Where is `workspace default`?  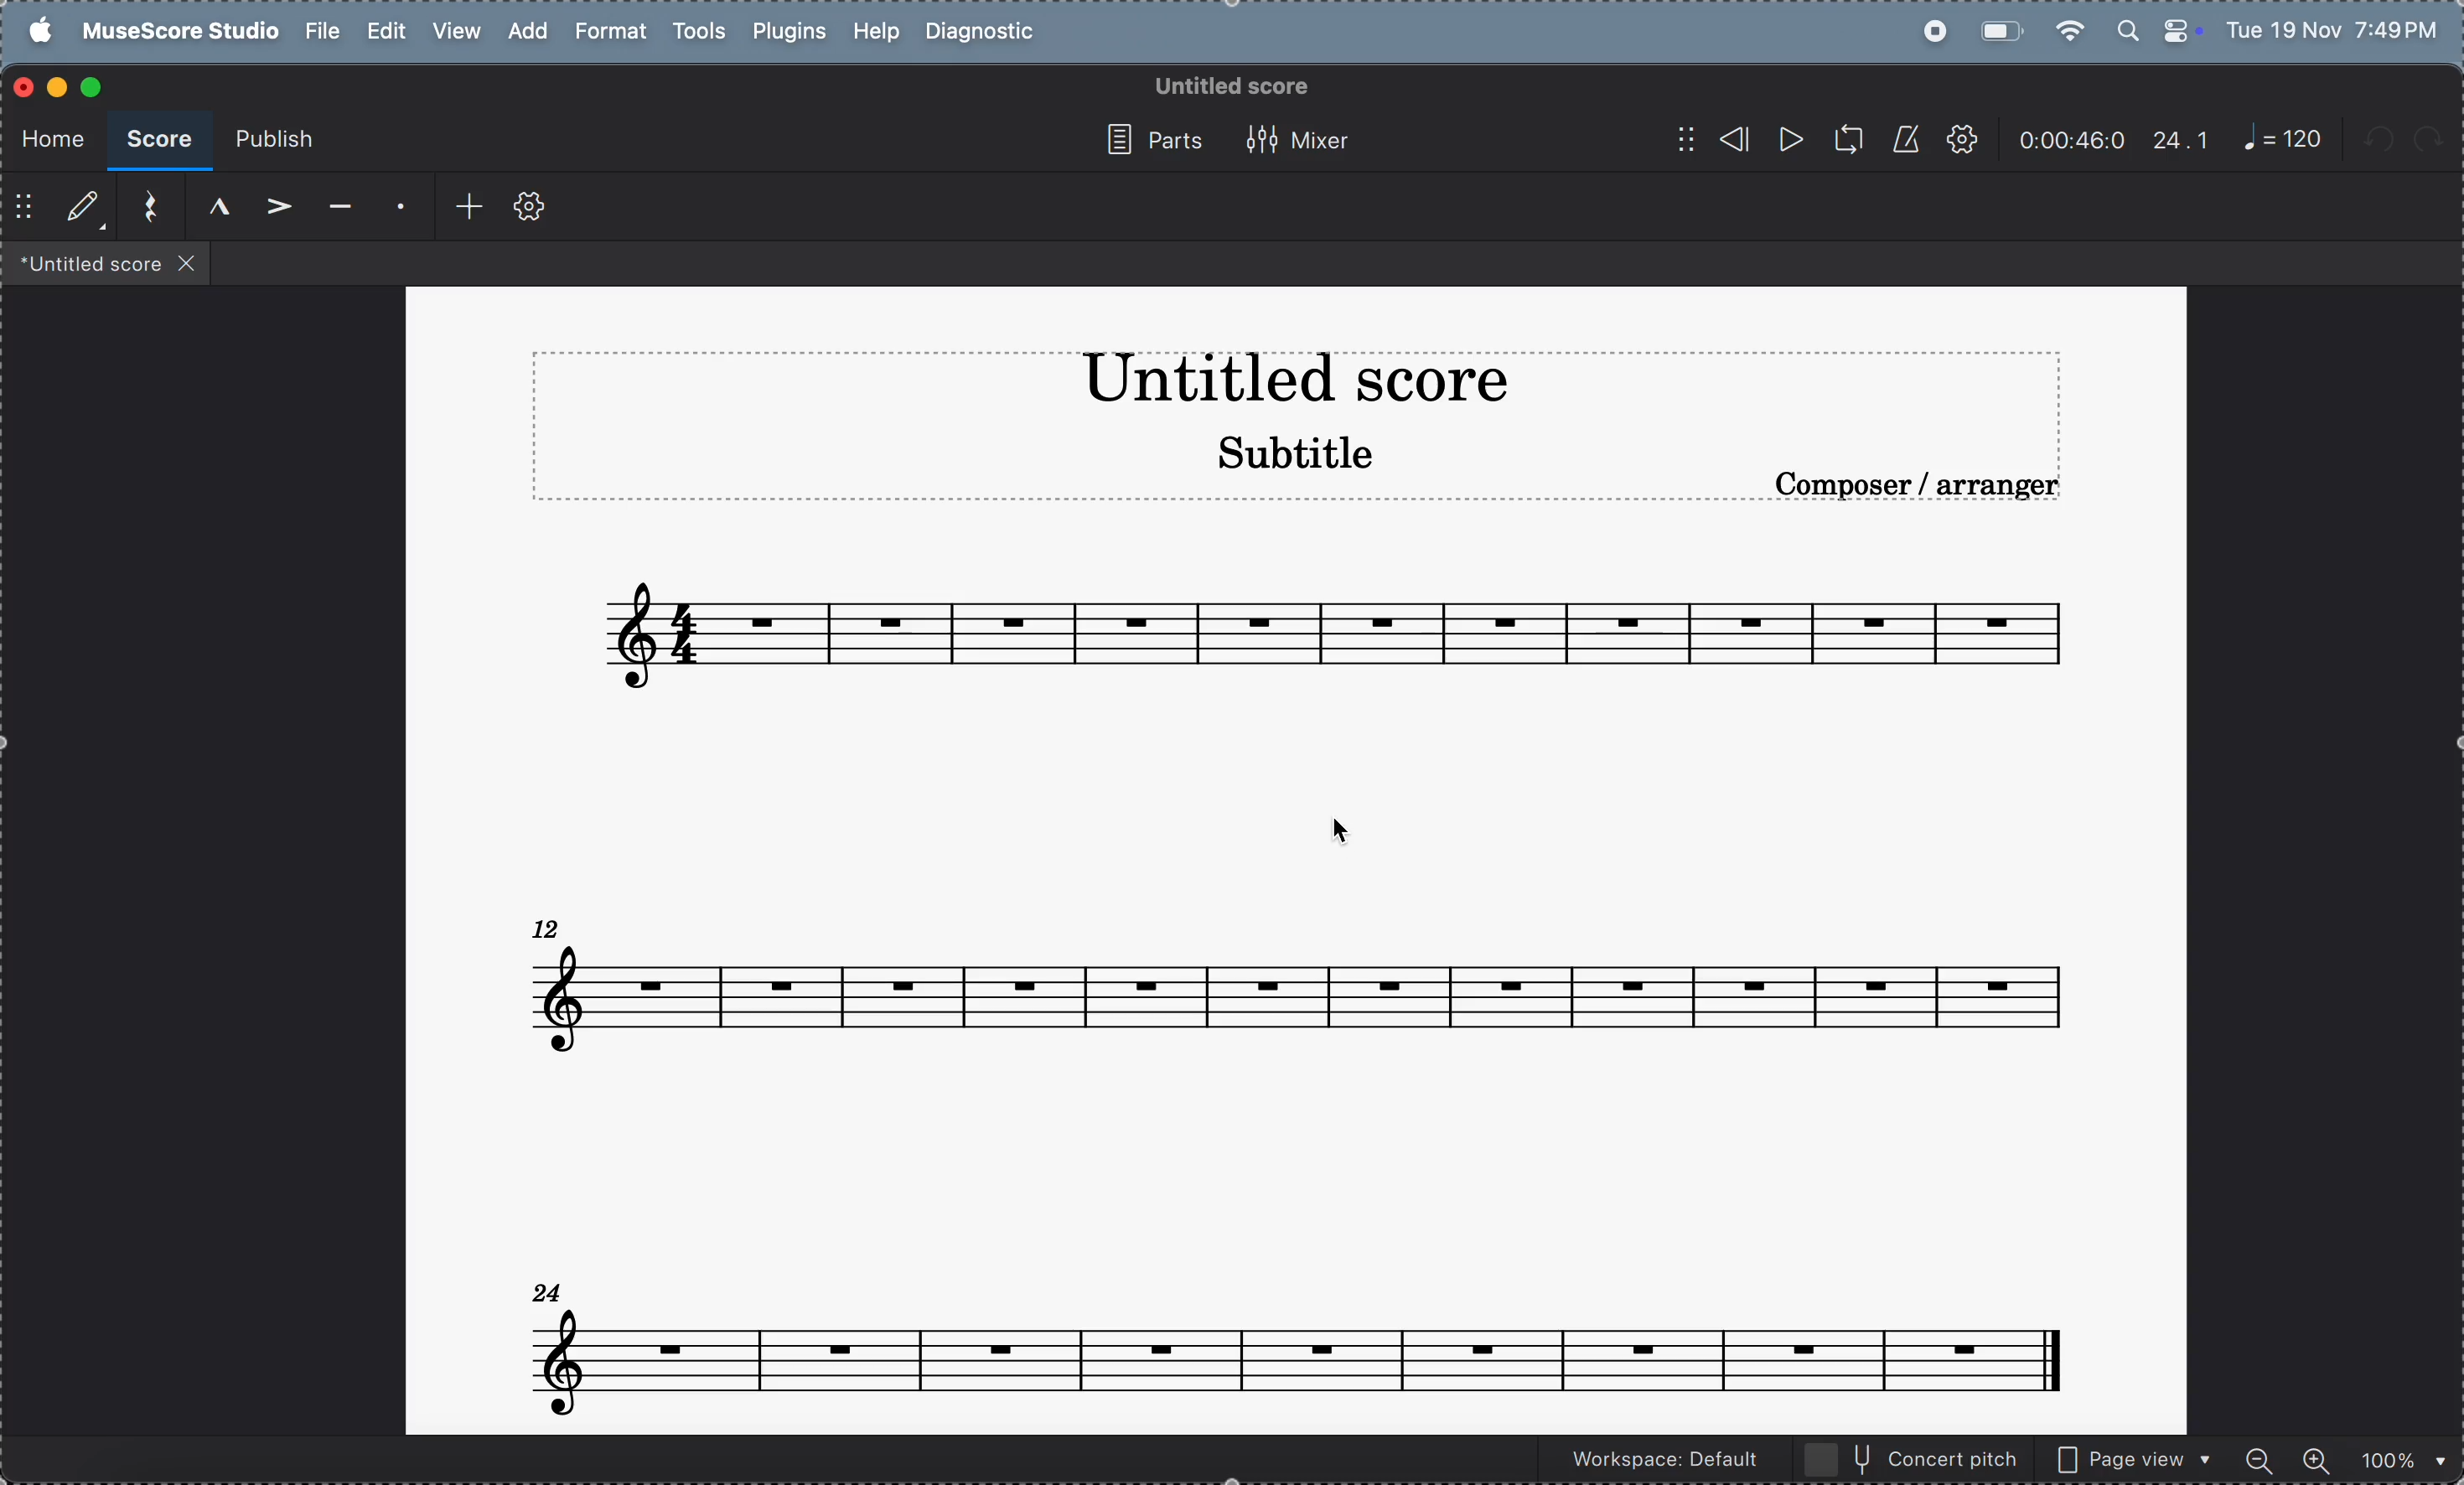
workspace default is located at coordinates (1665, 1460).